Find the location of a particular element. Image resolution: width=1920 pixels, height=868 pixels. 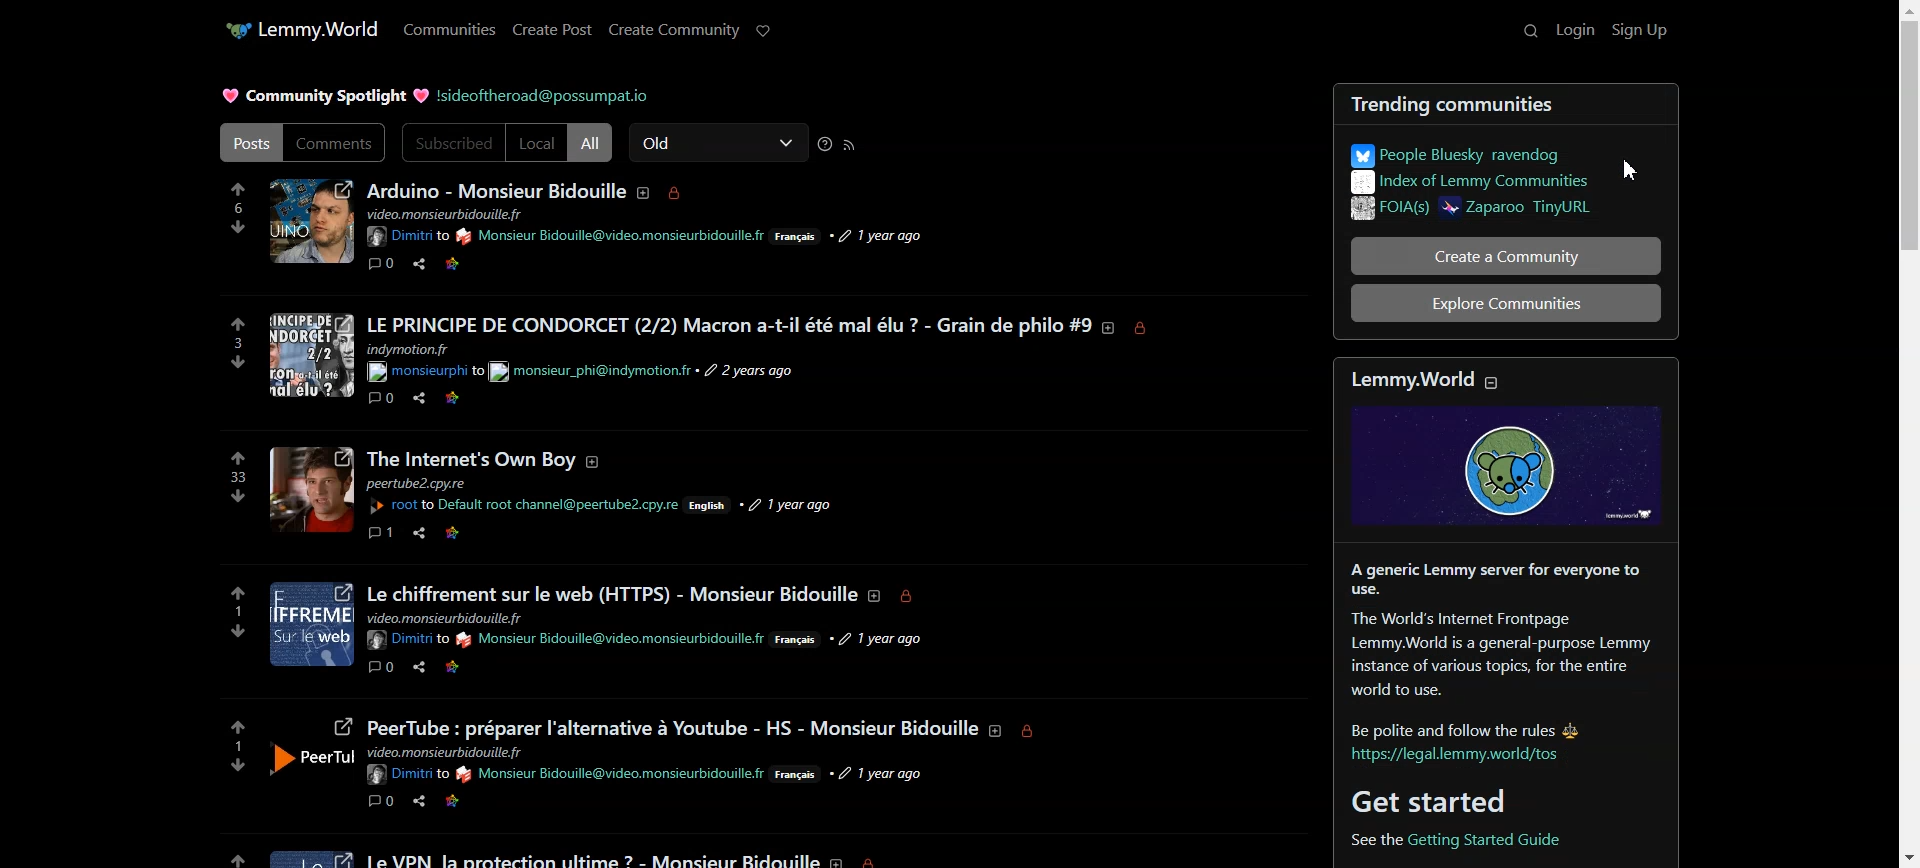

text is located at coordinates (592, 856).